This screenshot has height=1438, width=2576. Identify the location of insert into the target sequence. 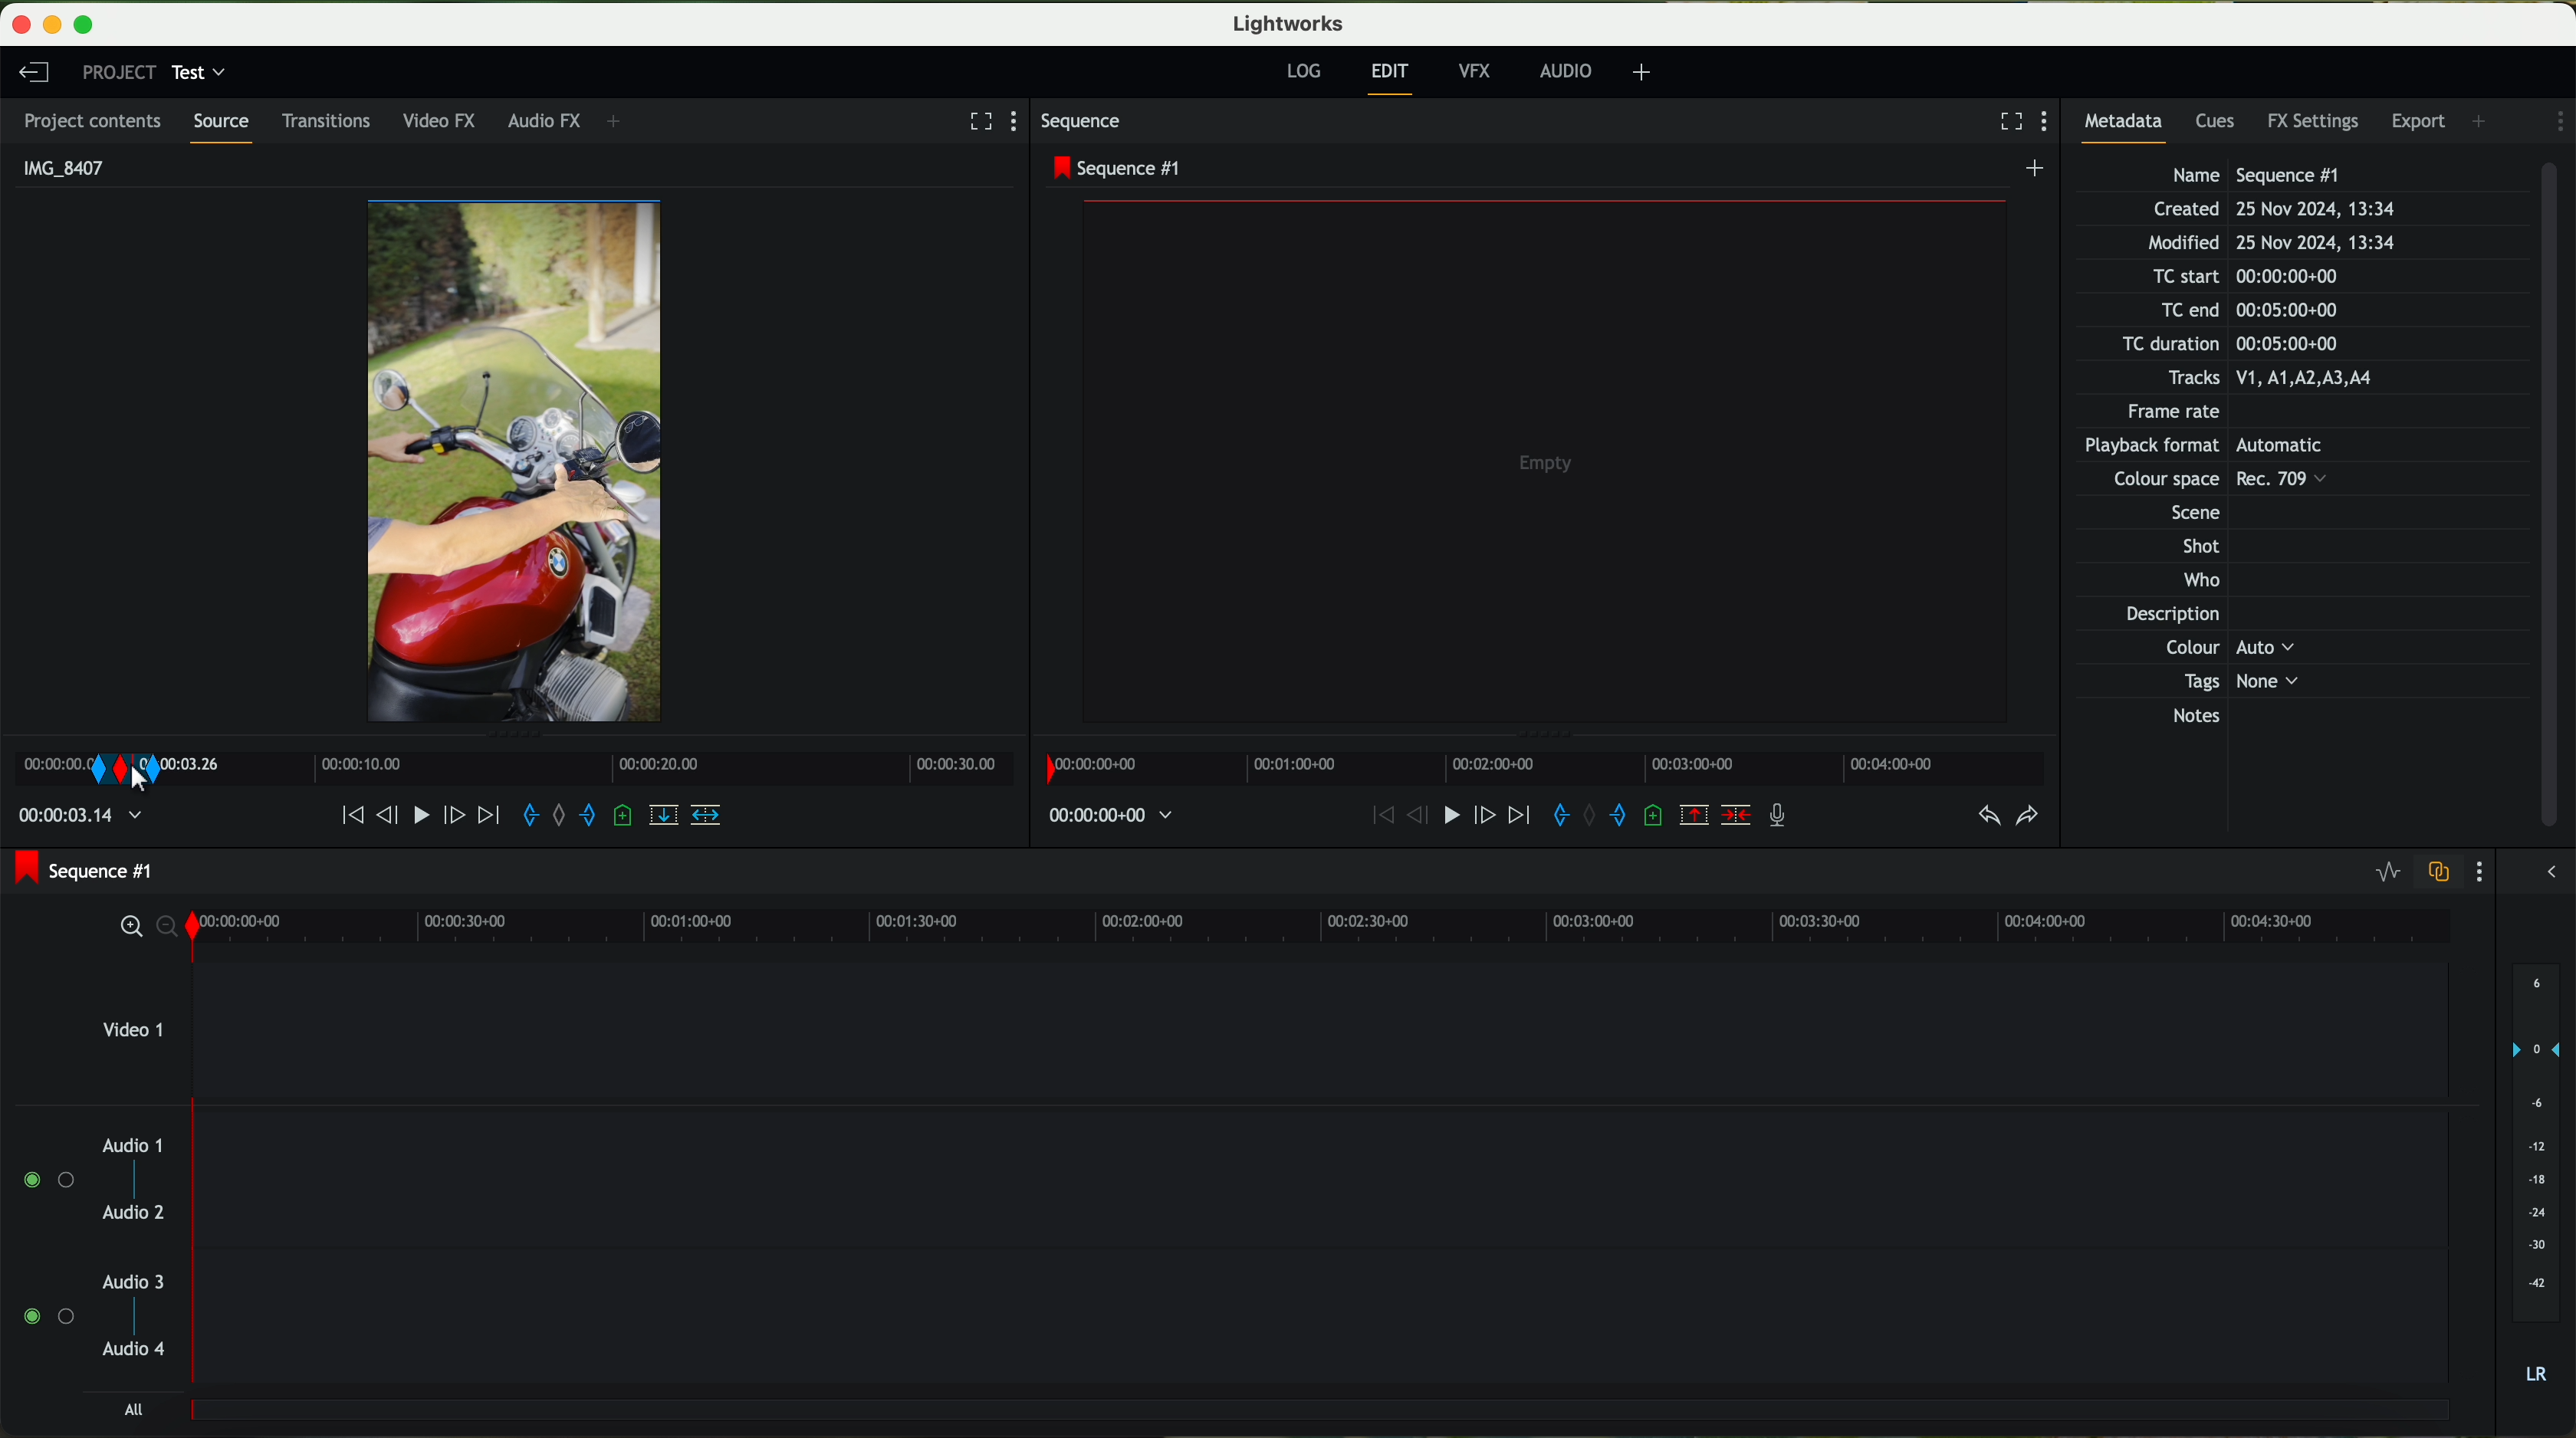
(708, 814).